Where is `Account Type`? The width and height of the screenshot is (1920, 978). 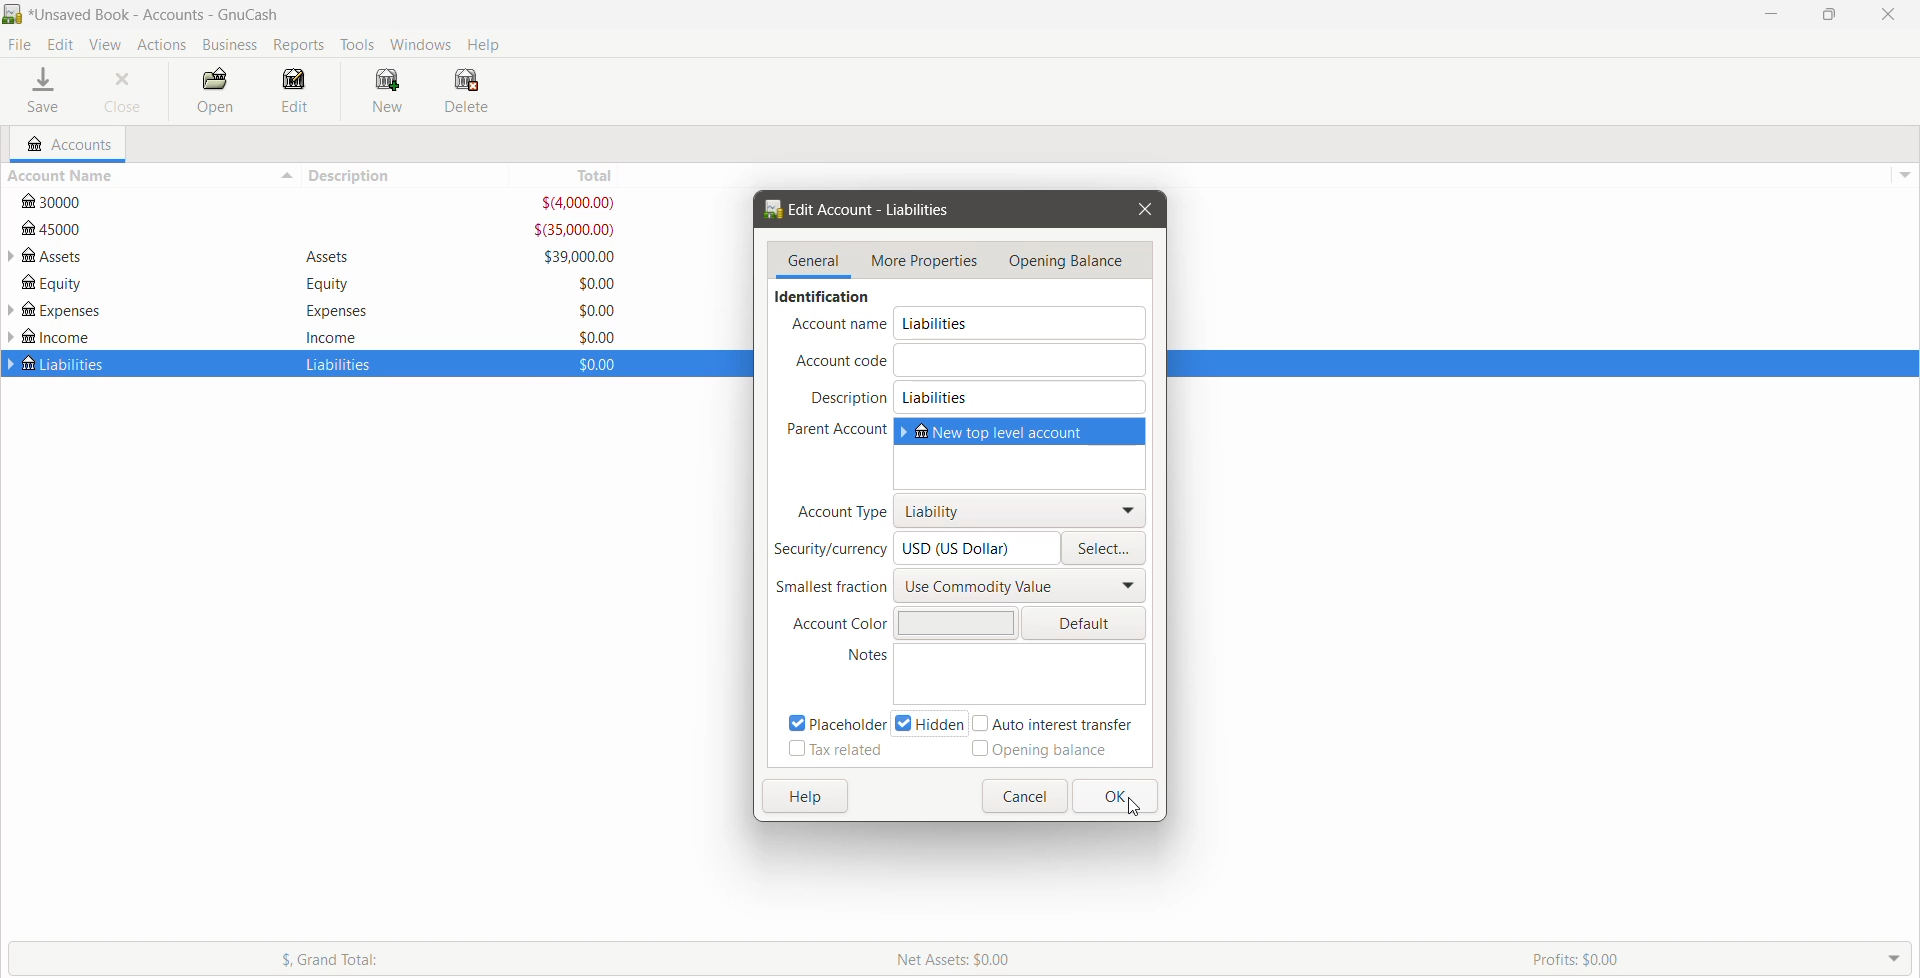 Account Type is located at coordinates (838, 511).